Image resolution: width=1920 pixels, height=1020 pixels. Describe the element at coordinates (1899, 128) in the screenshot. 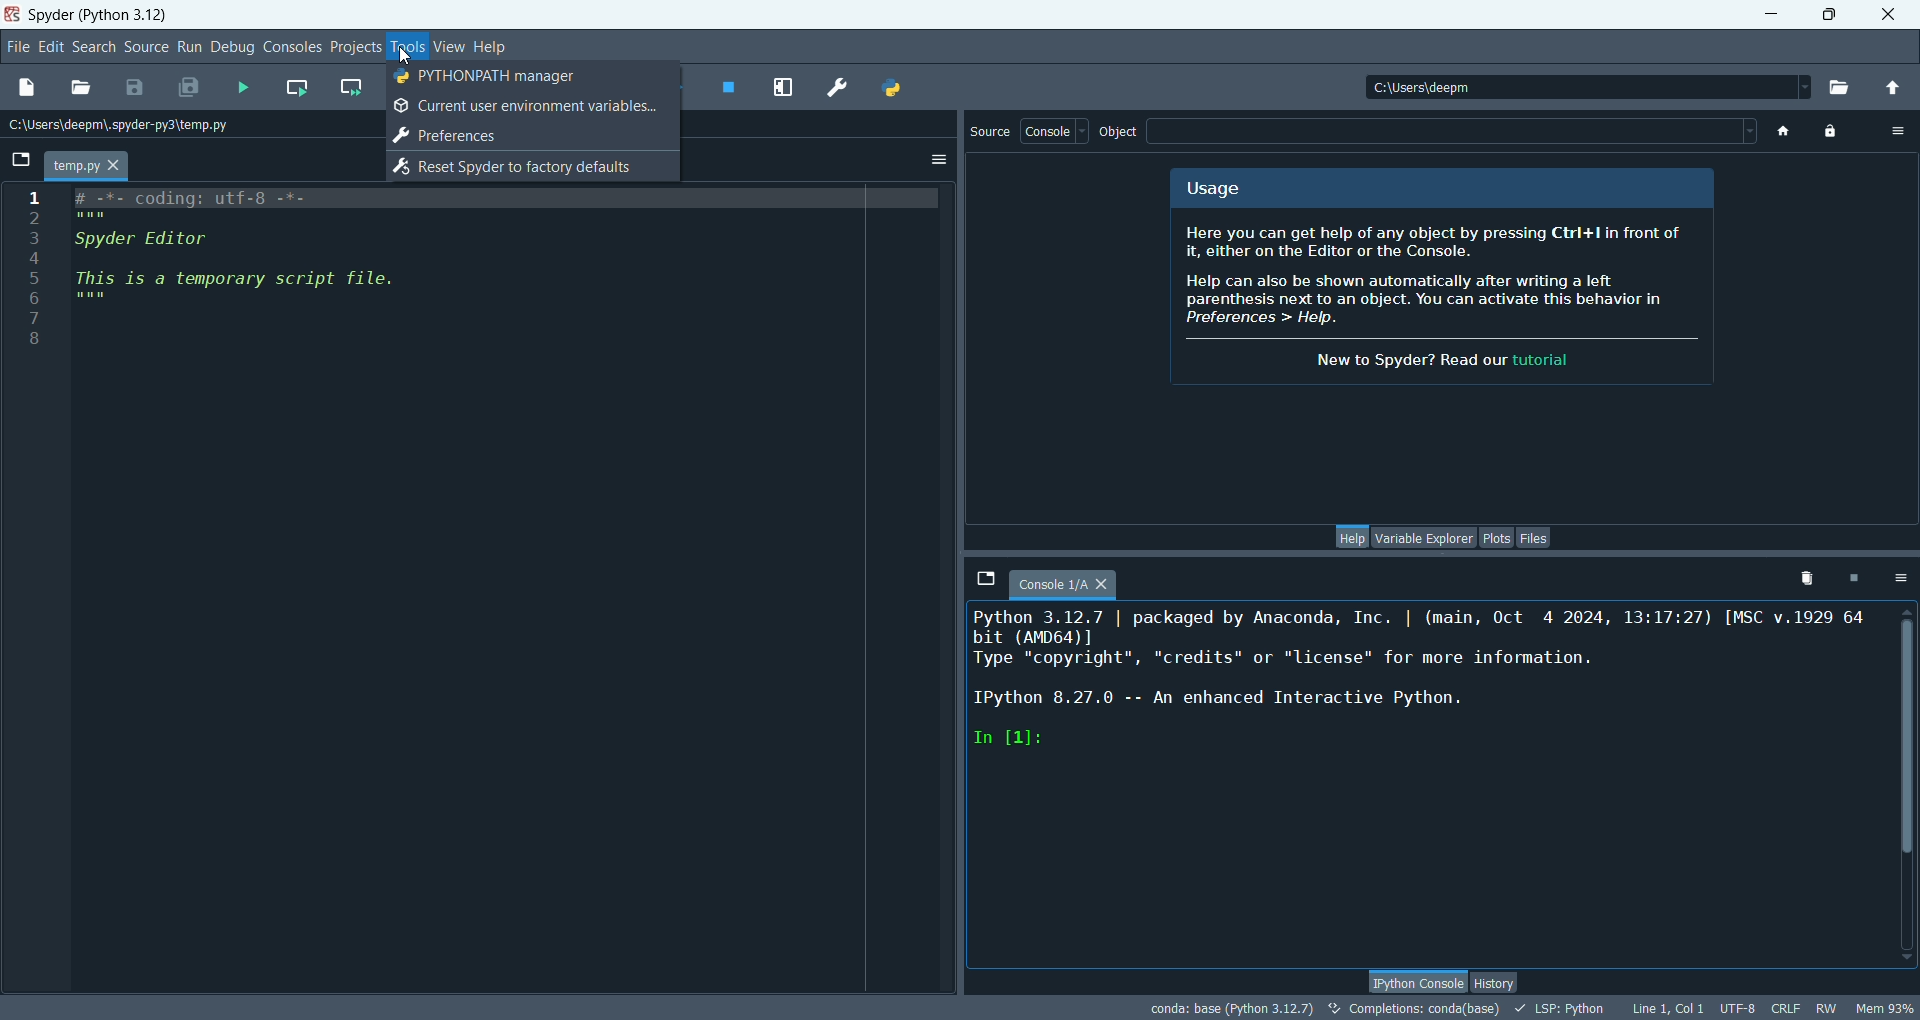

I see `options` at that location.